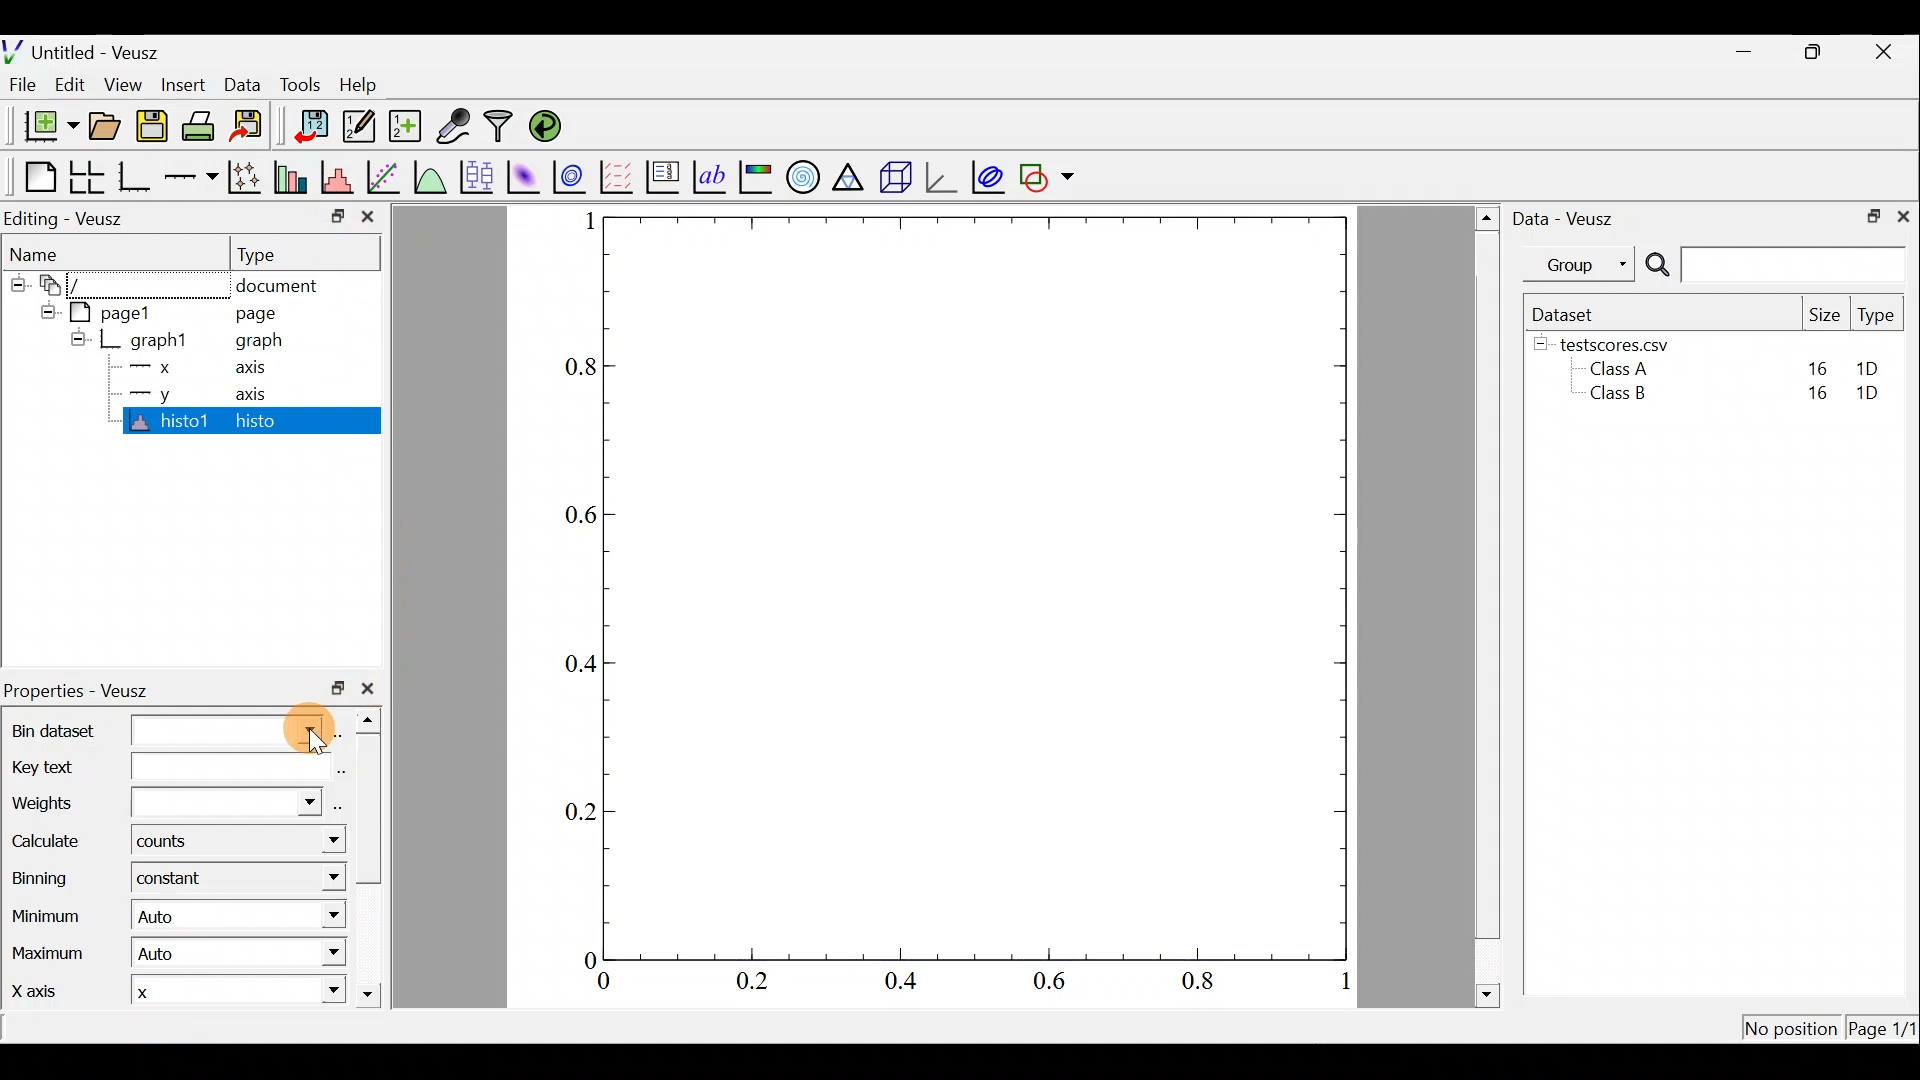  What do you see at coordinates (972, 586) in the screenshot?
I see `graph plot area` at bounding box center [972, 586].